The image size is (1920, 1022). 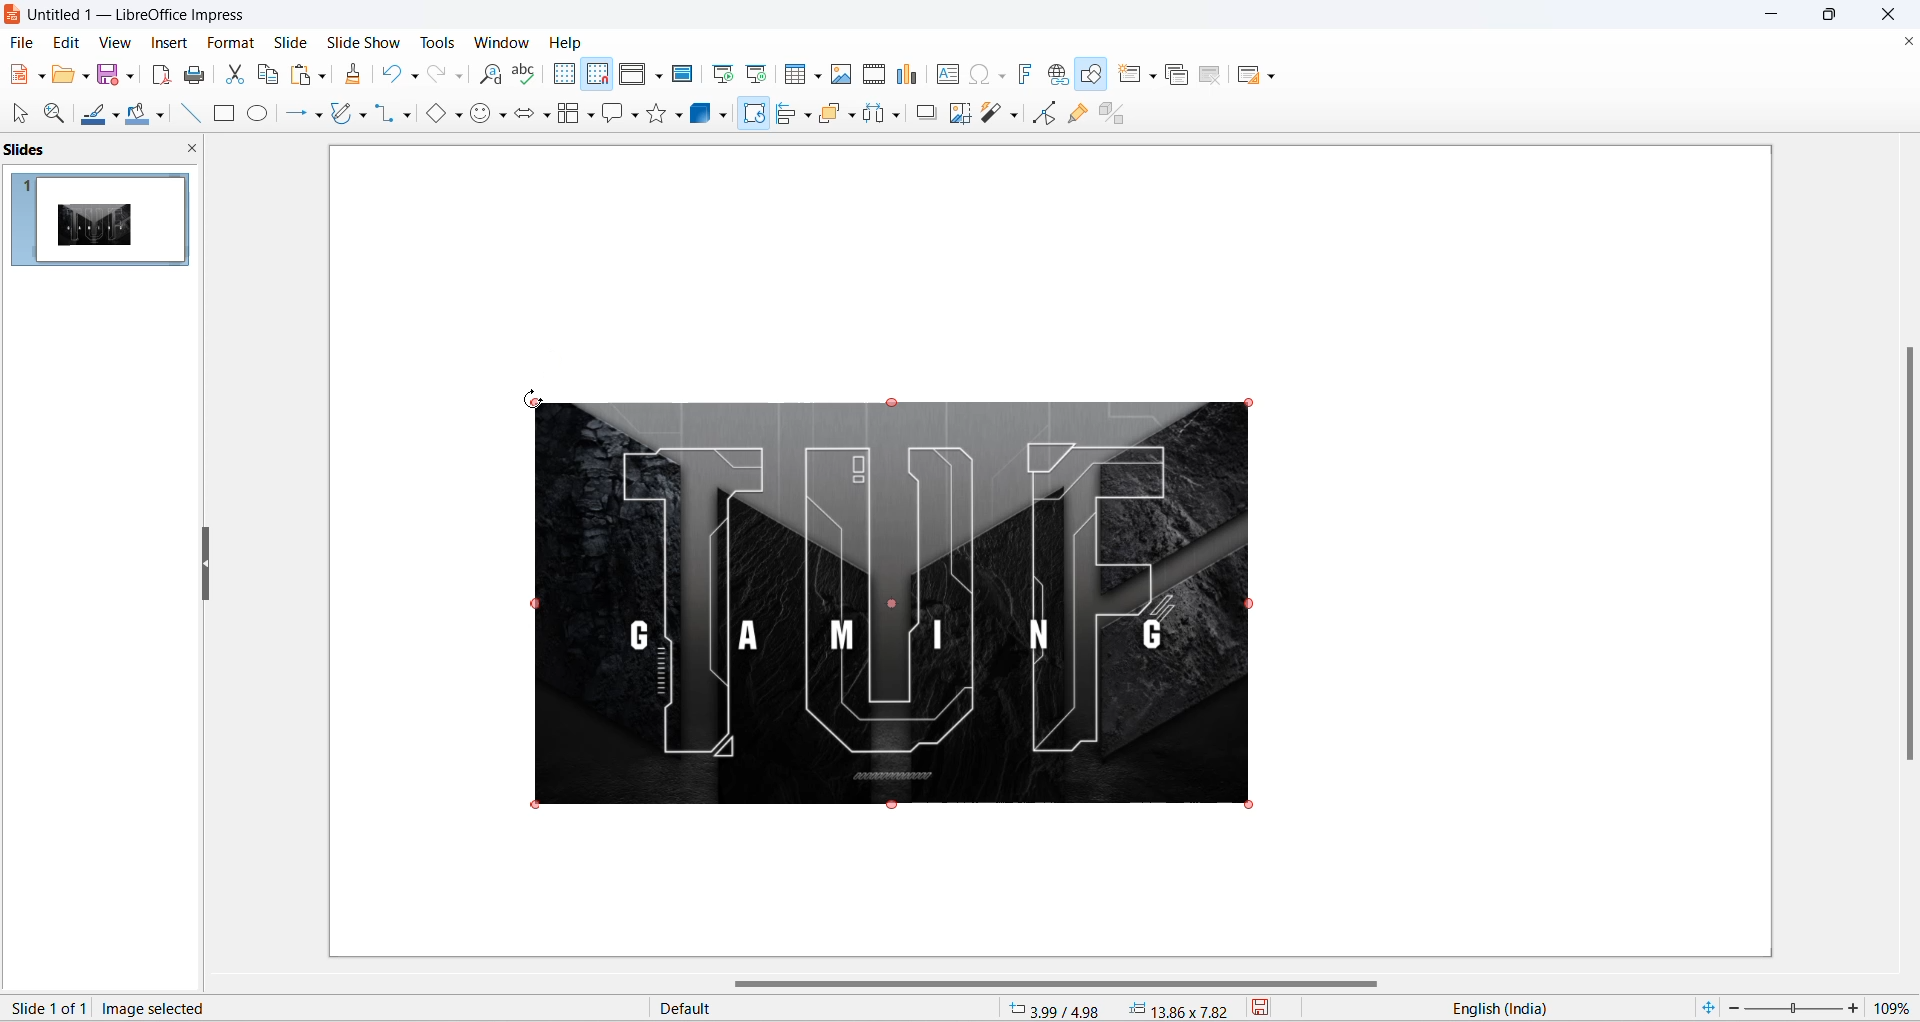 I want to click on crop image, so click(x=958, y=114).